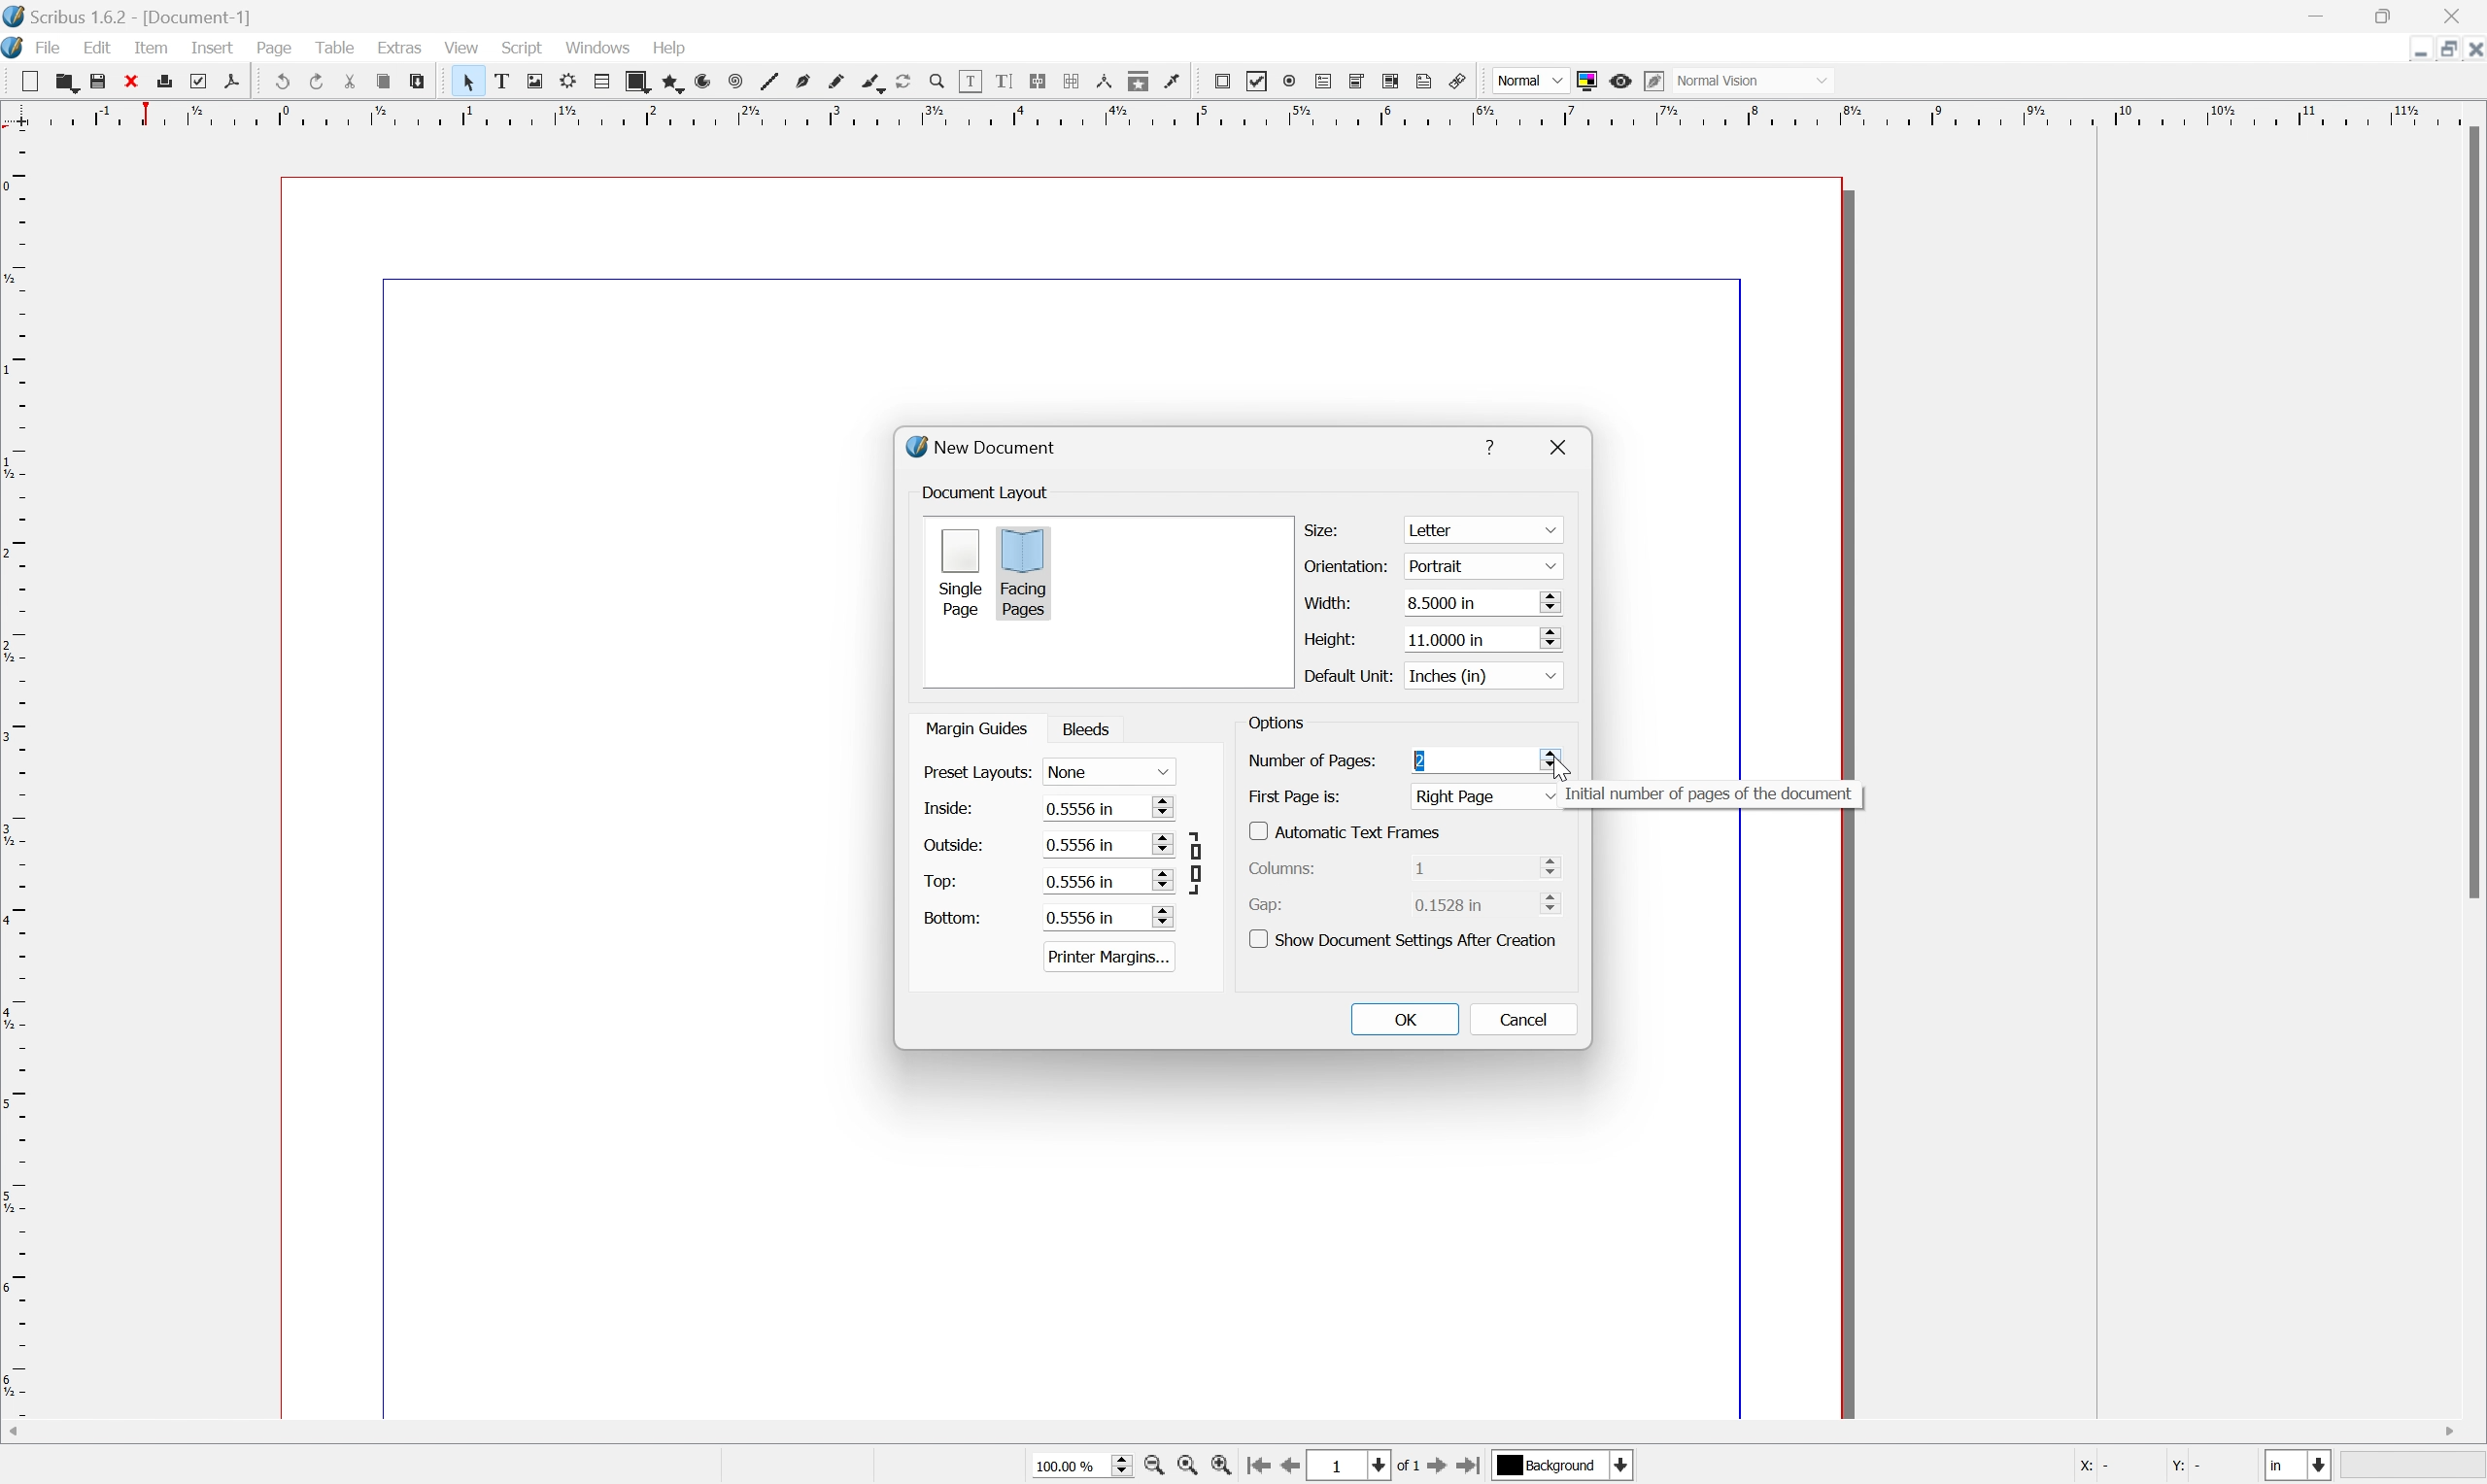 The height and width of the screenshot is (1484, 2487). What do you see at coordinates (1042, 81) in the screenshot?
I see `Link text text frames` at bounding box center [1042, 81].